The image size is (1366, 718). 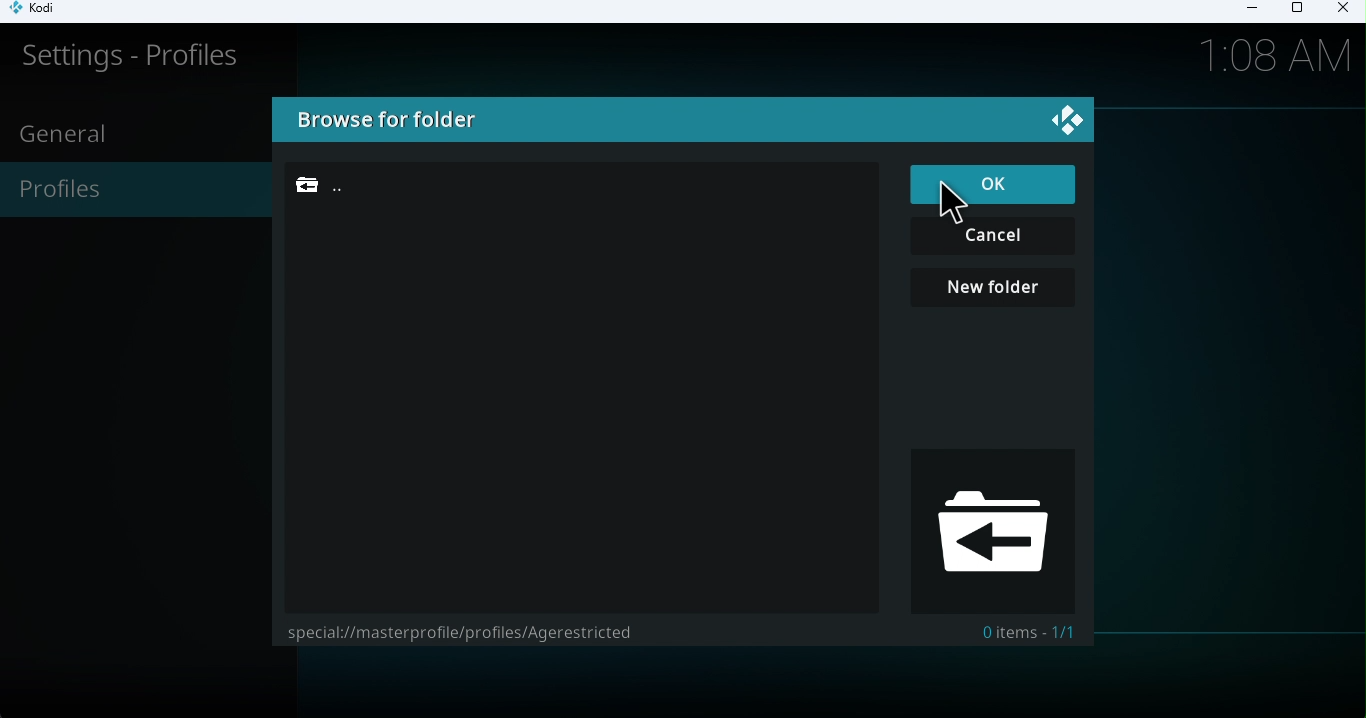 I want to click on Logo, so click(x=1065, y=120).